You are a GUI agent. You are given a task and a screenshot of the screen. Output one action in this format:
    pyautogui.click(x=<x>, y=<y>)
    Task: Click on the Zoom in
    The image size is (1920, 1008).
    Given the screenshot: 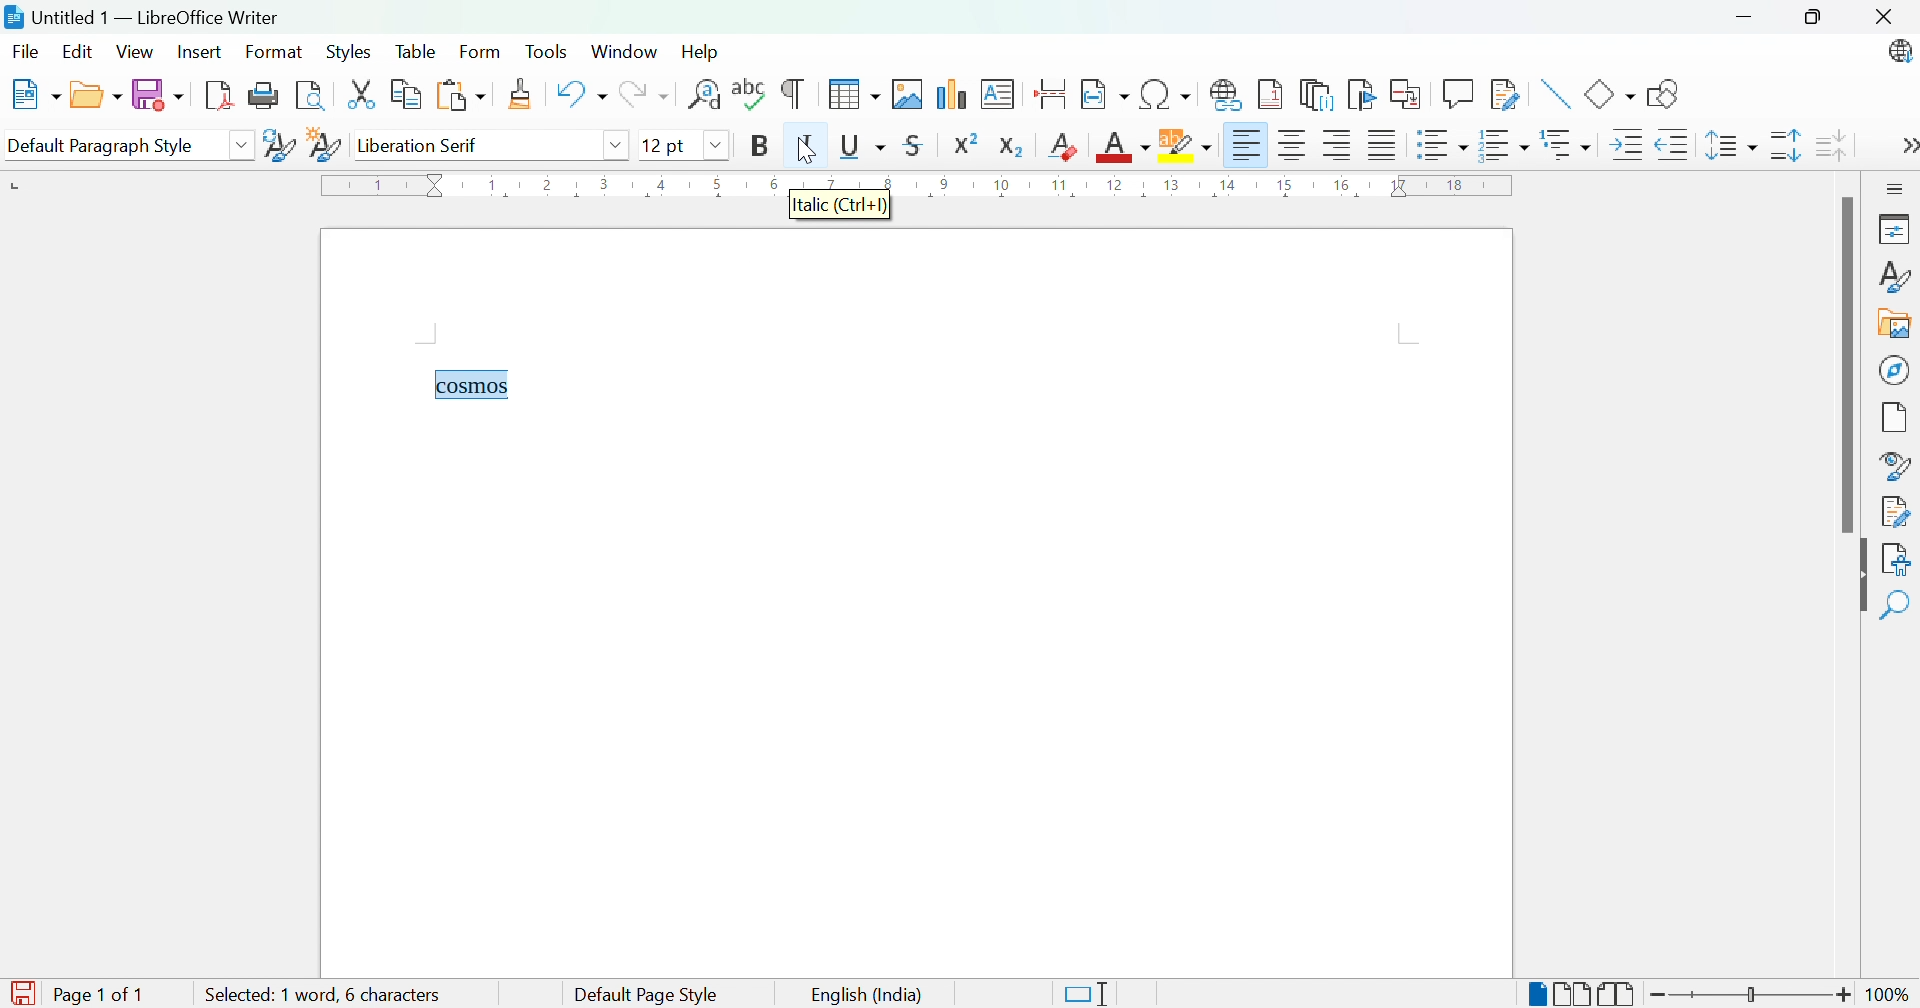 What is the action you would take?
    pyautogui.click(x=1845, y=995)
    